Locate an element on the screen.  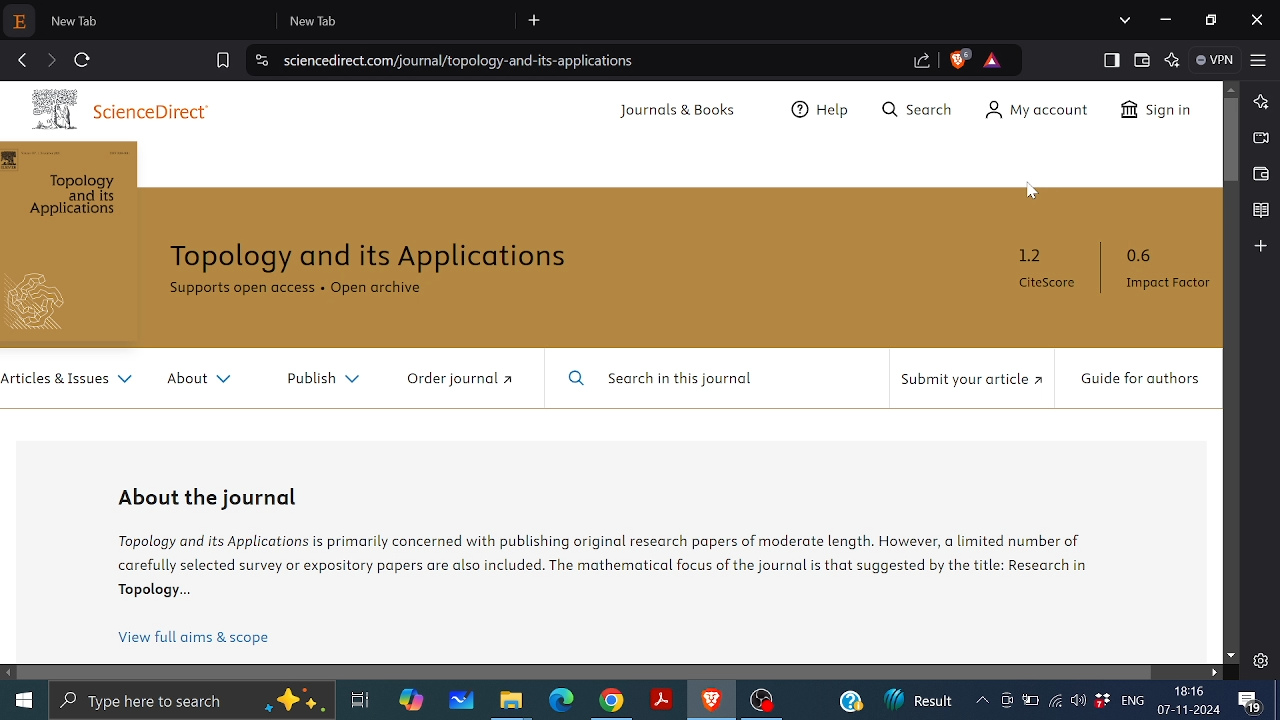
Move up is located at coordinates (1232, 90).